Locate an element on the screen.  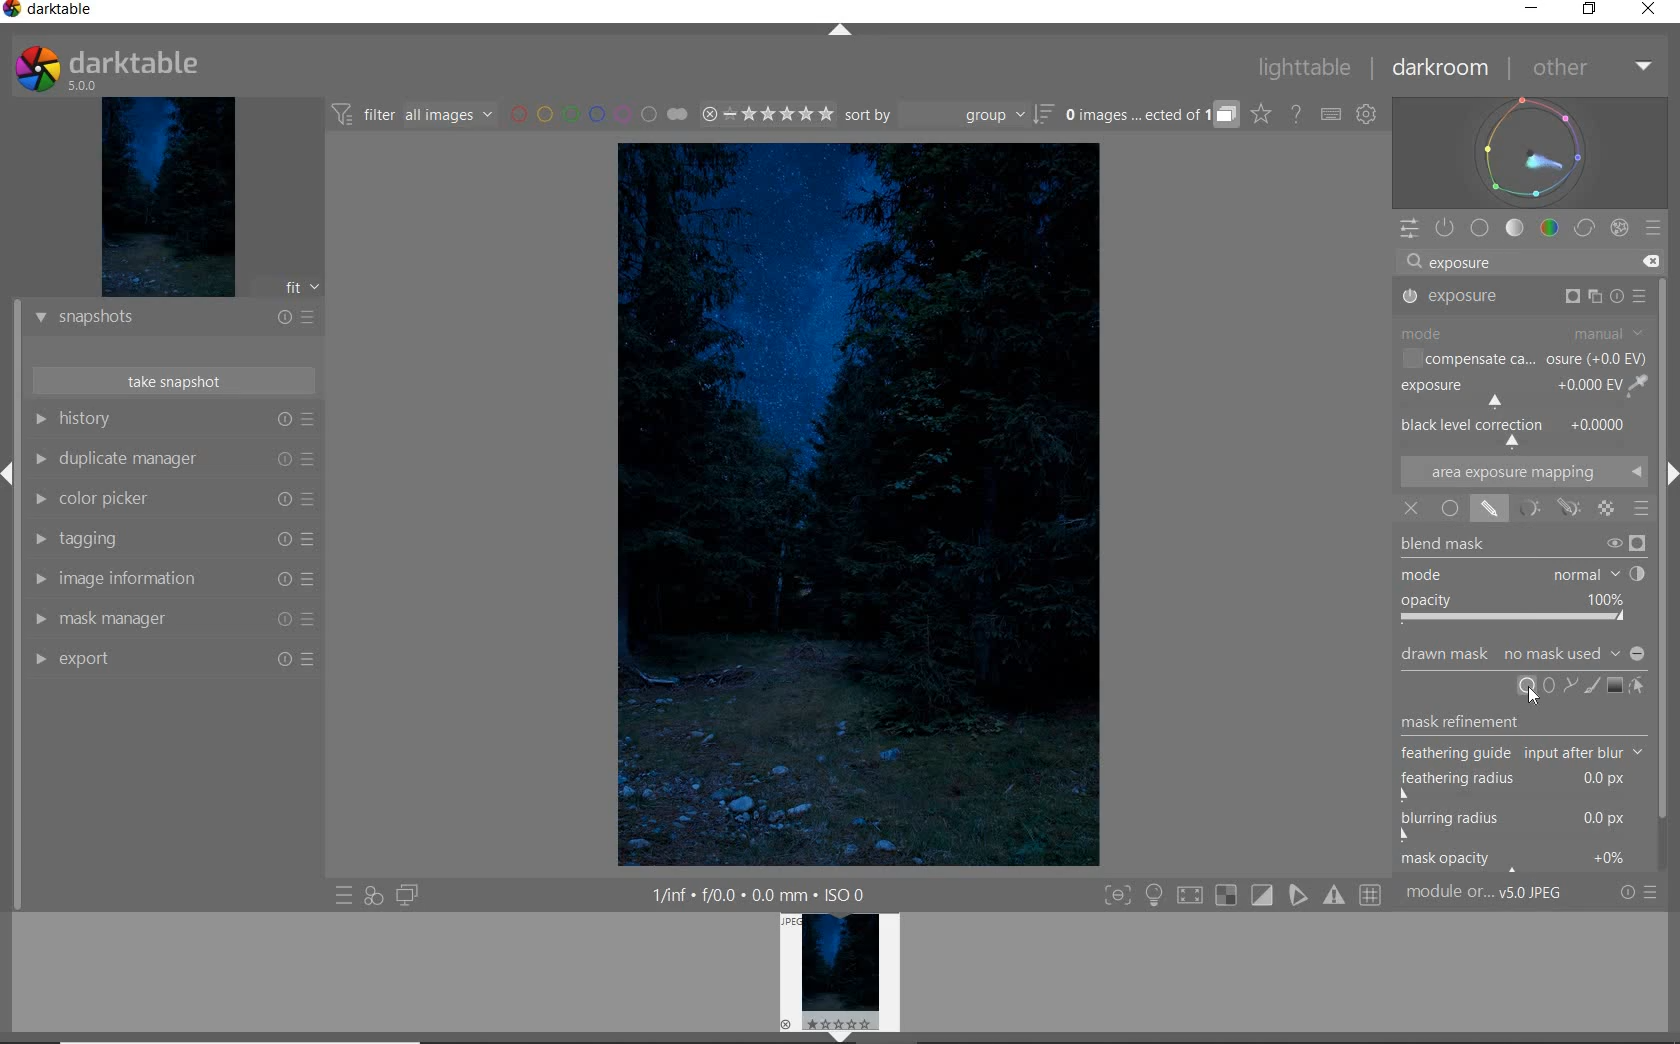
SCROLLBAR is located at coordinates (1670, 365).